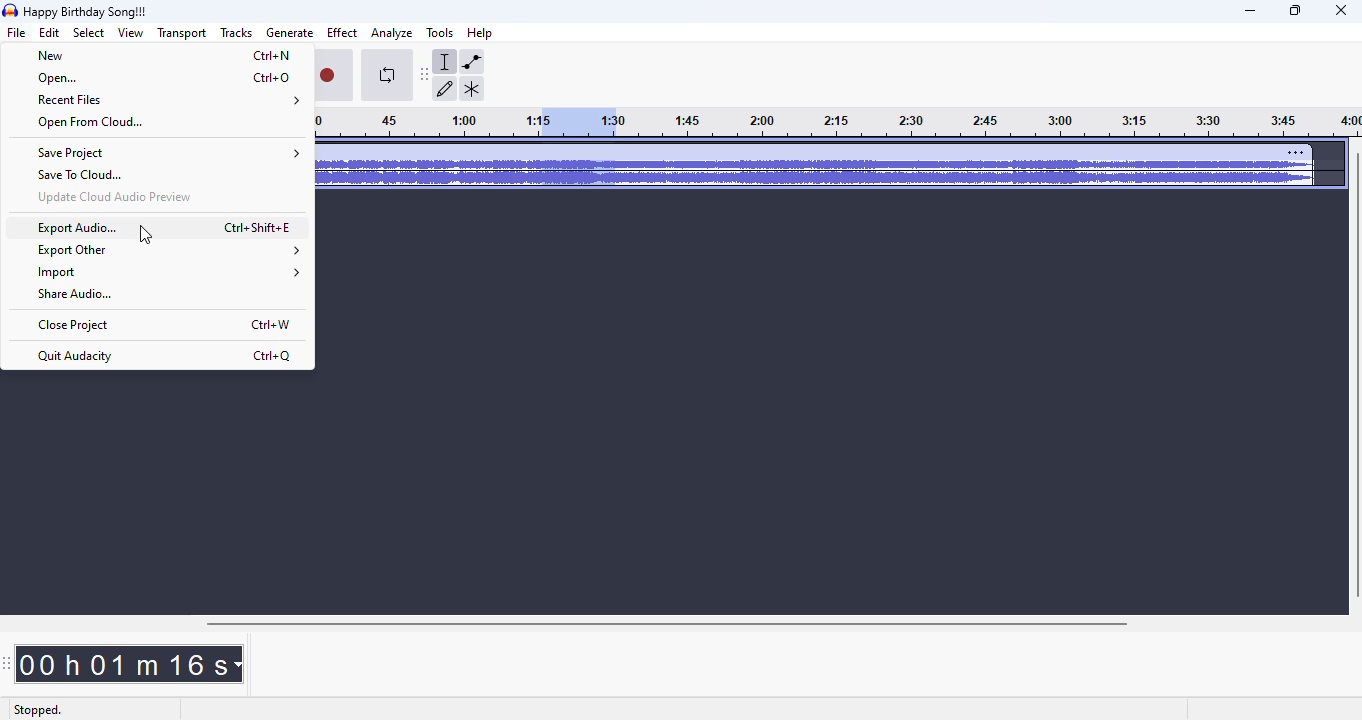  What do you see at coordinates (392, 34) in the screenshot?
I see `analyze` at bounding box center [392, 34].